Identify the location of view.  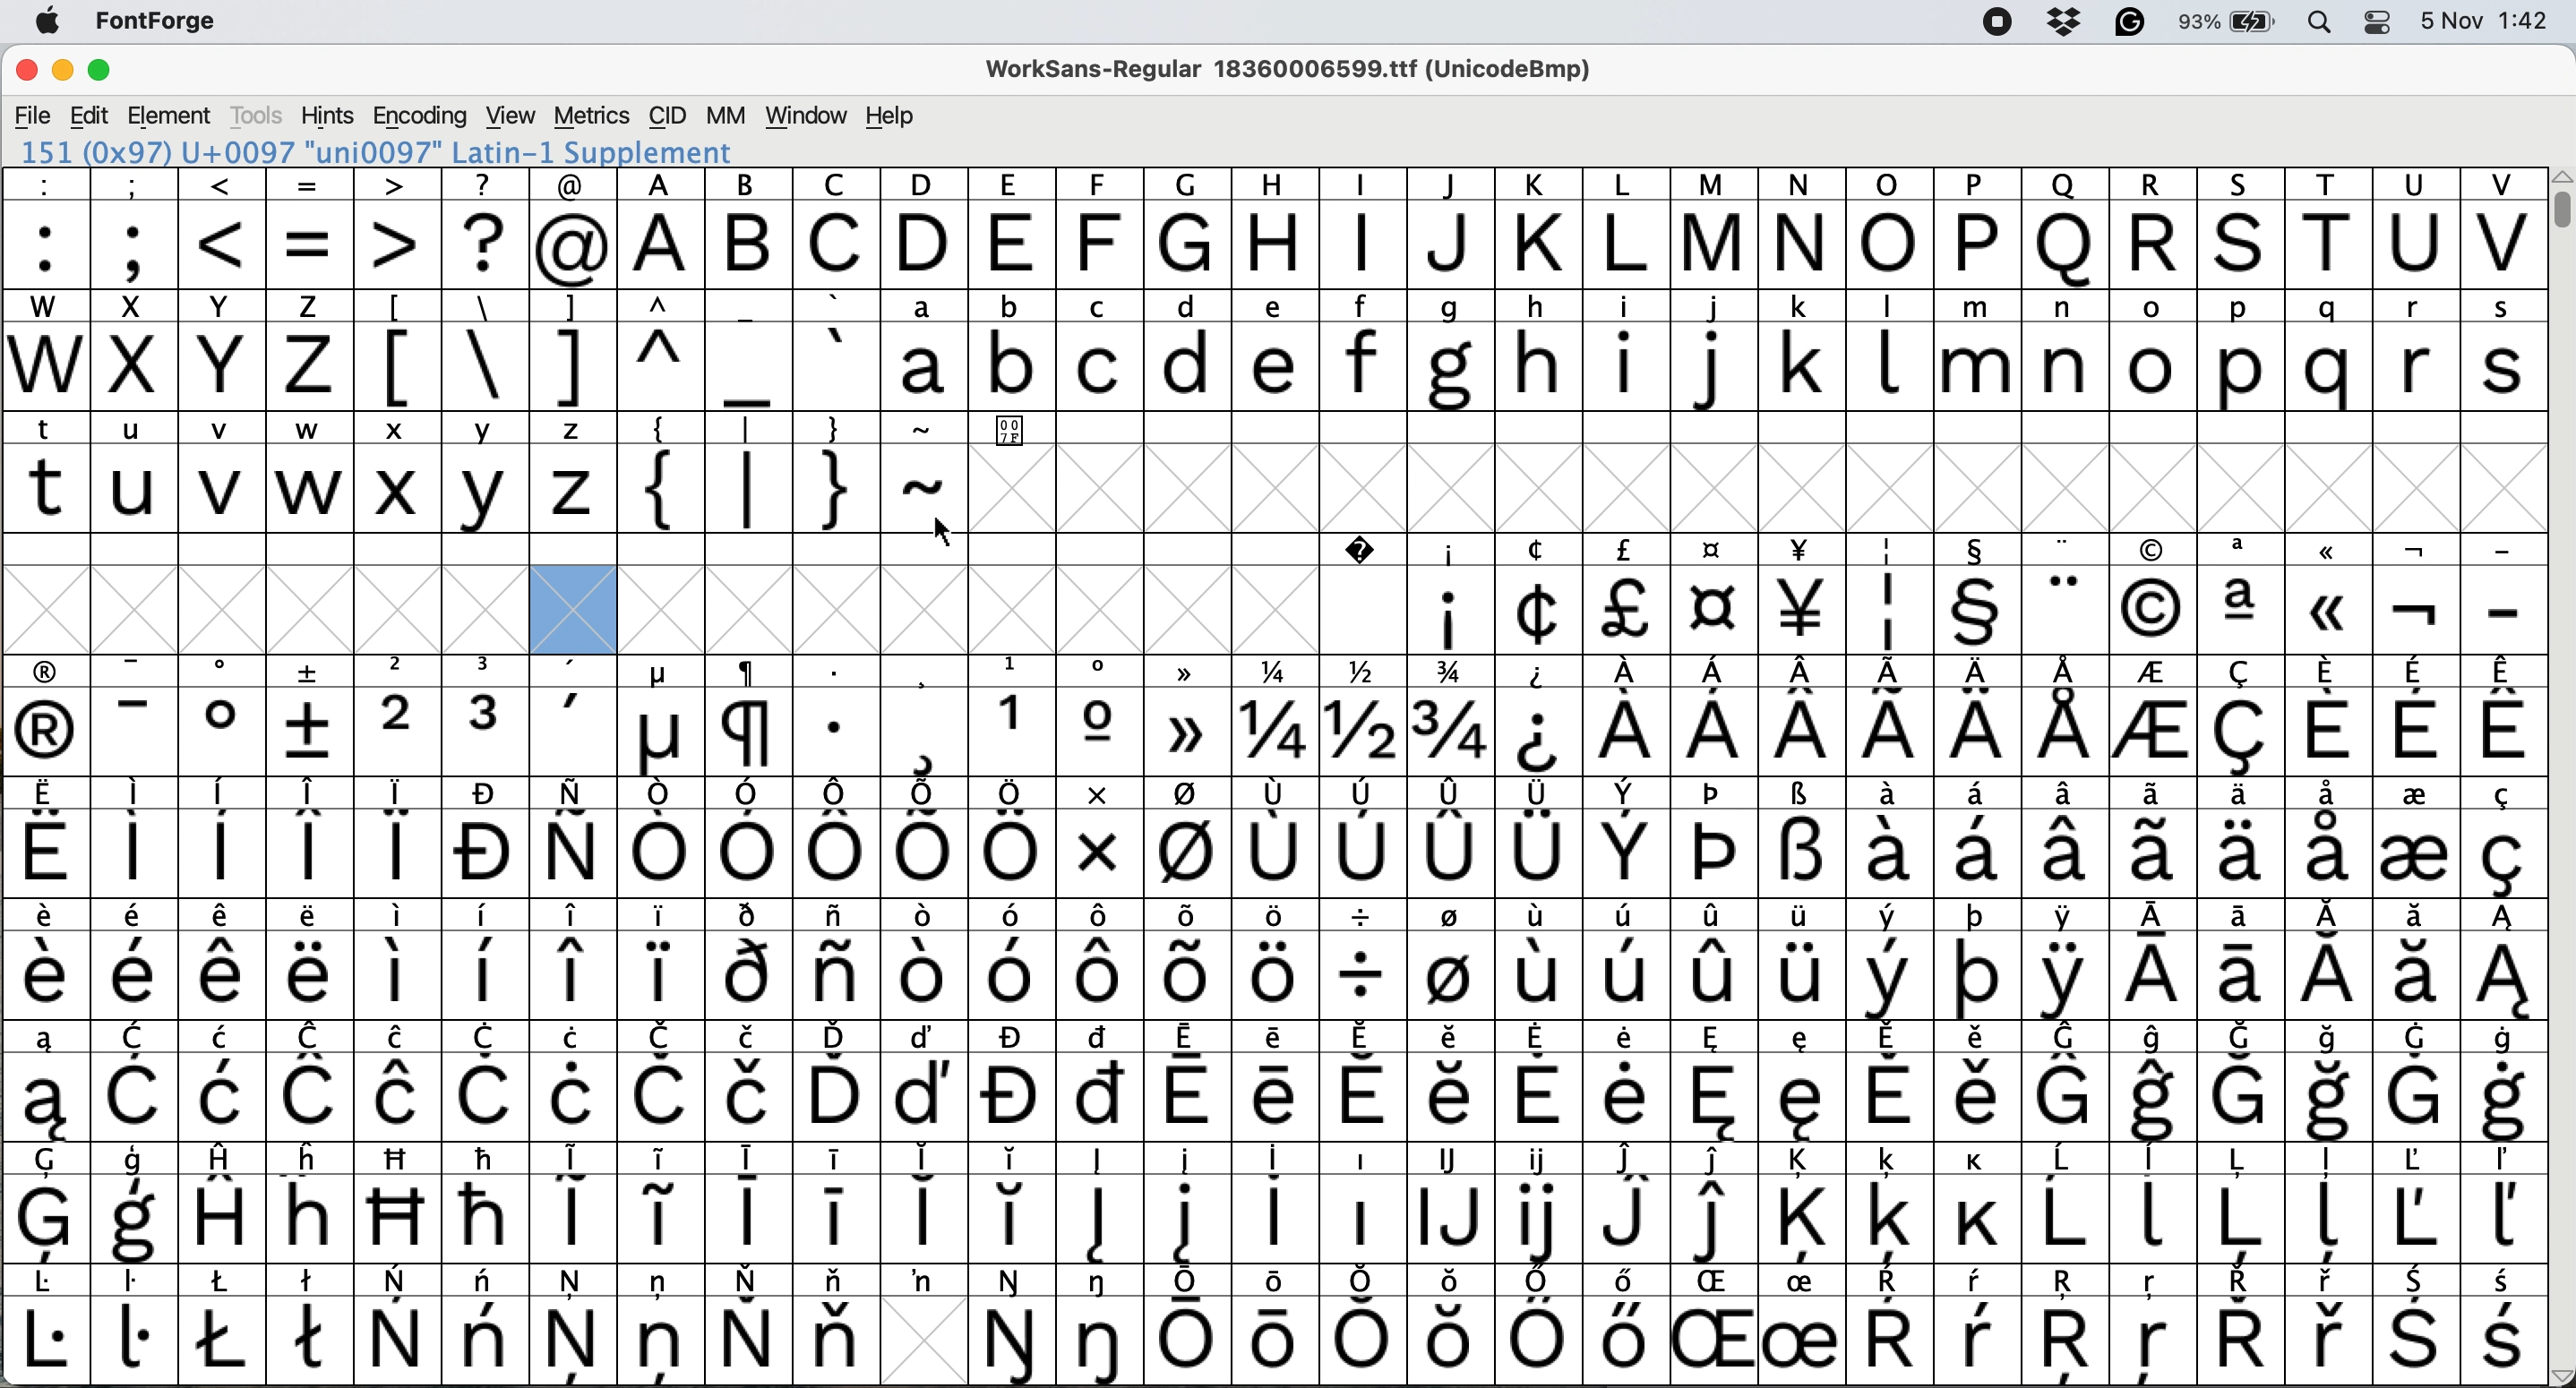
(508, 113).